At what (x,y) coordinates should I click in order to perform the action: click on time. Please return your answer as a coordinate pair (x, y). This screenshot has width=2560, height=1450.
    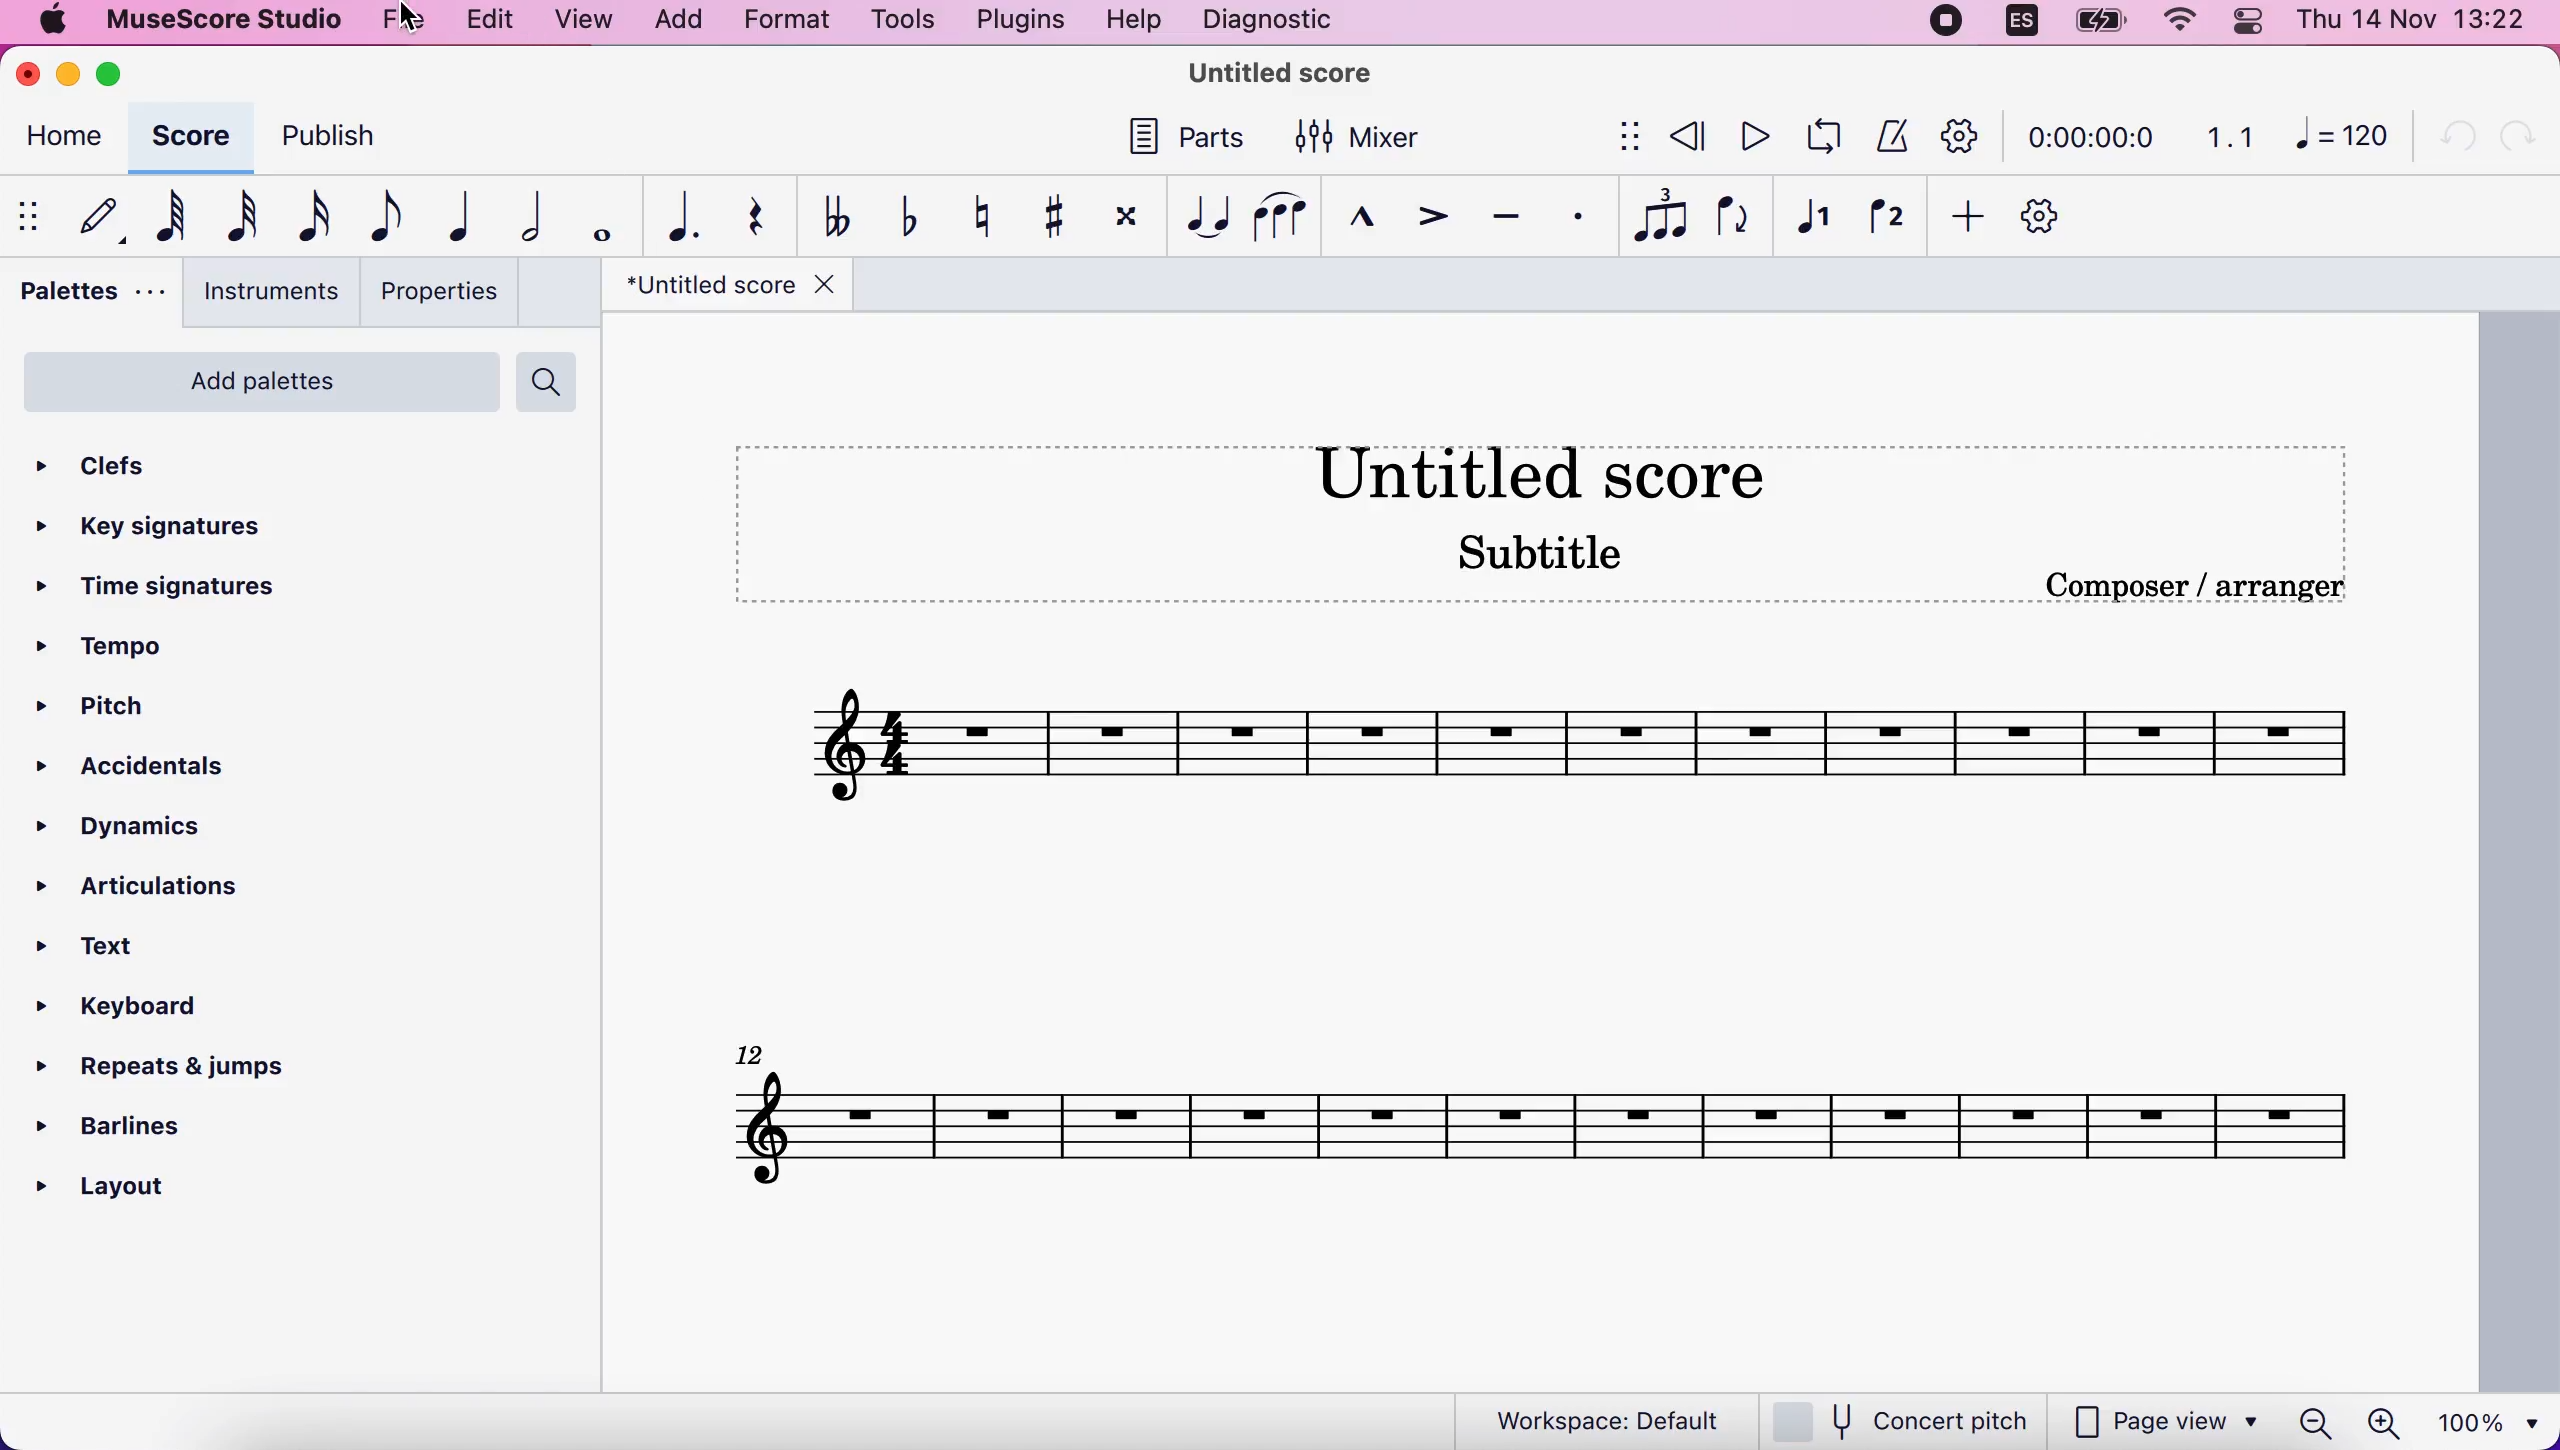
    Looking at the image, I should click on (2094, 136).